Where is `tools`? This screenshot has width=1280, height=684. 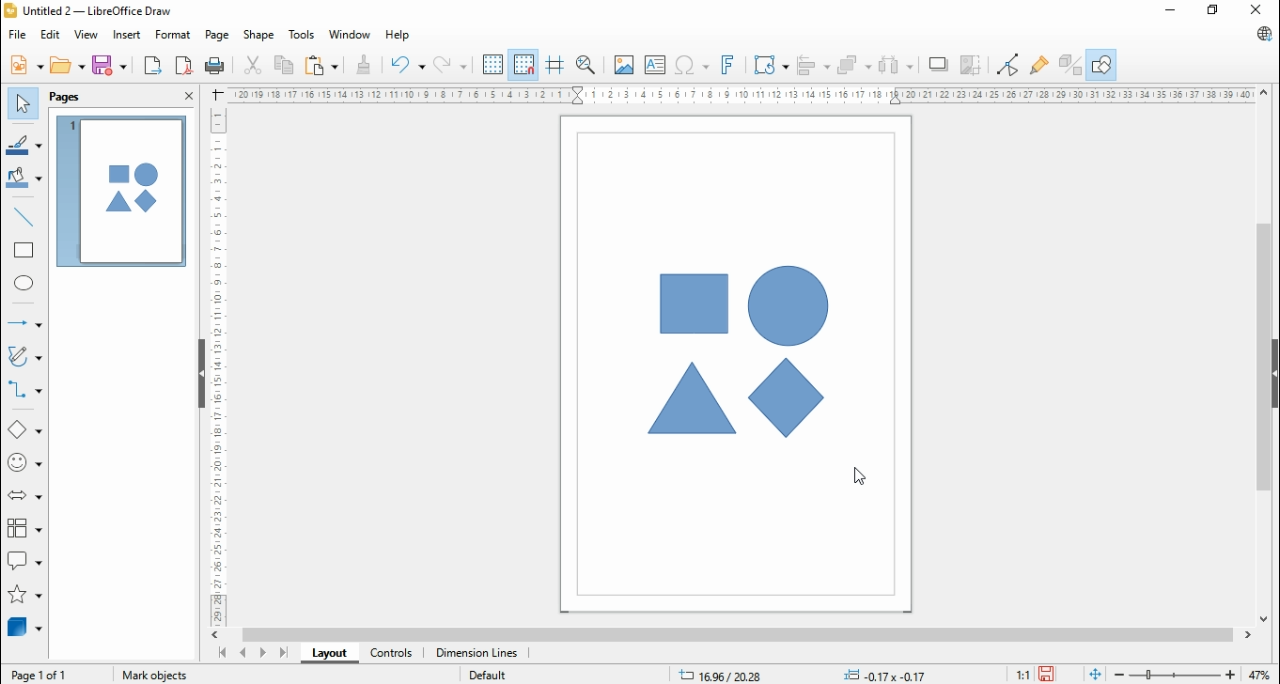
tools is located at coordinates (303, 34).